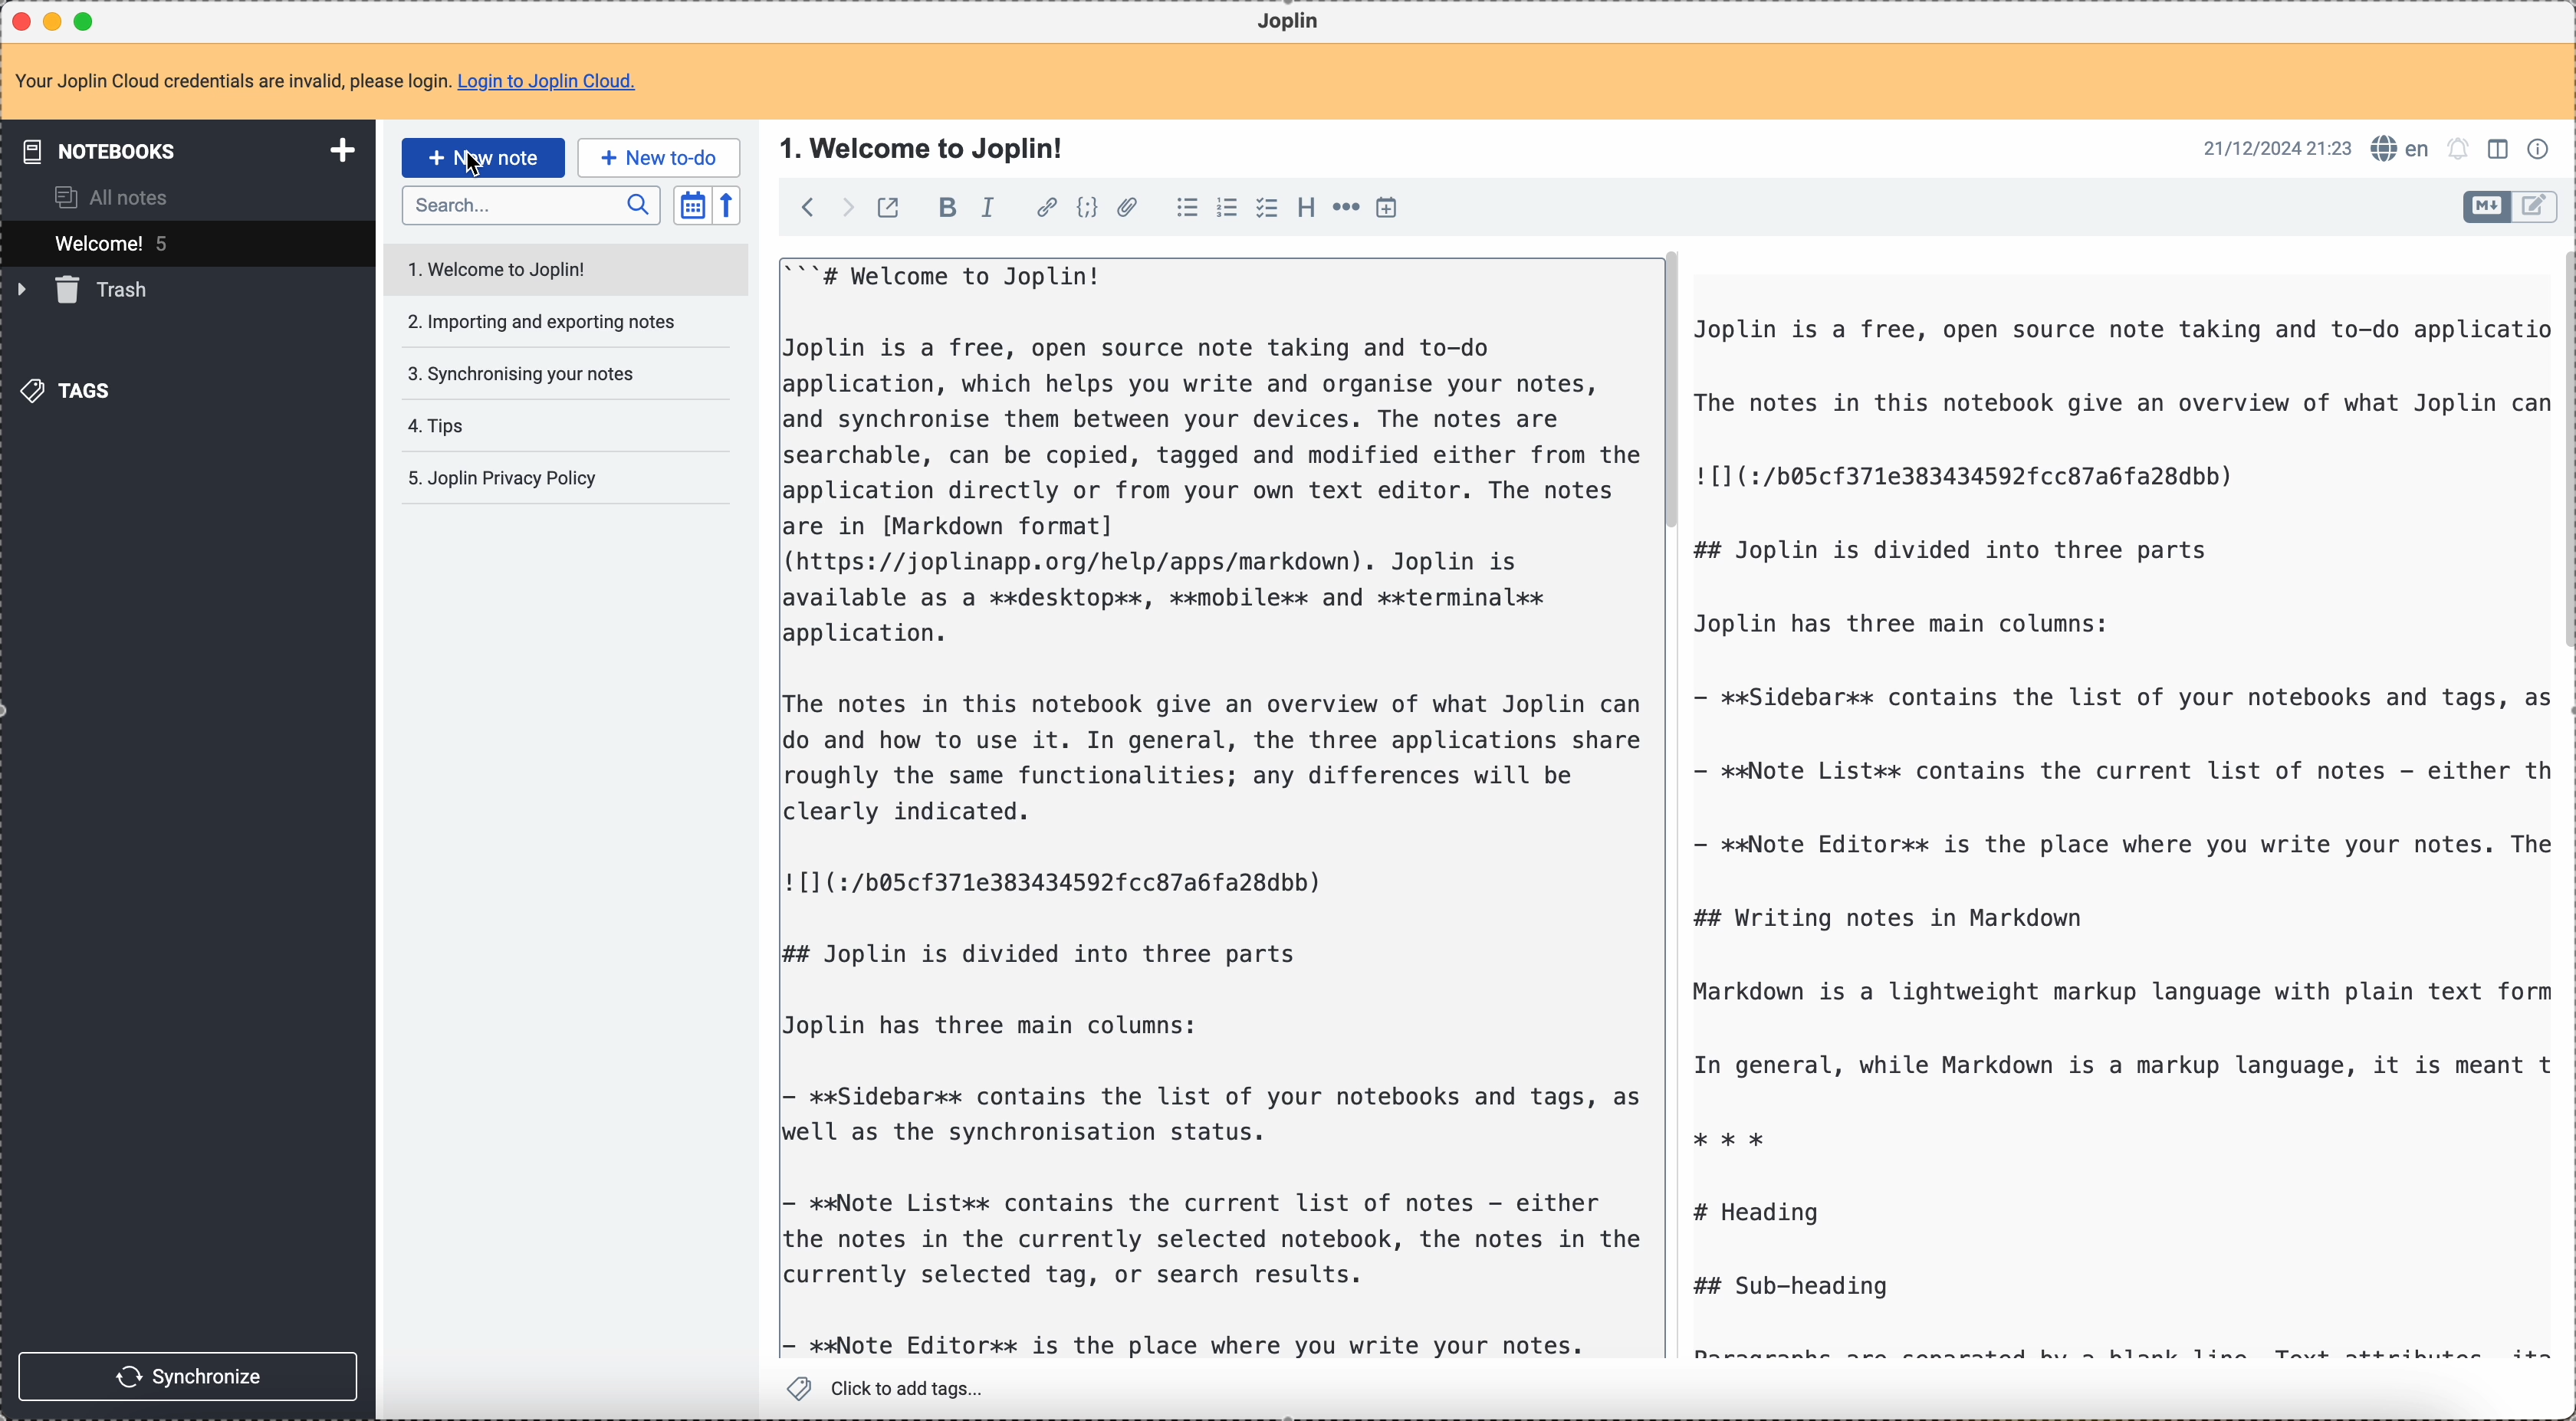 The width and height of the screenshot is (2576, 1421). I want to click on bulleted list, so click(1187, 210).